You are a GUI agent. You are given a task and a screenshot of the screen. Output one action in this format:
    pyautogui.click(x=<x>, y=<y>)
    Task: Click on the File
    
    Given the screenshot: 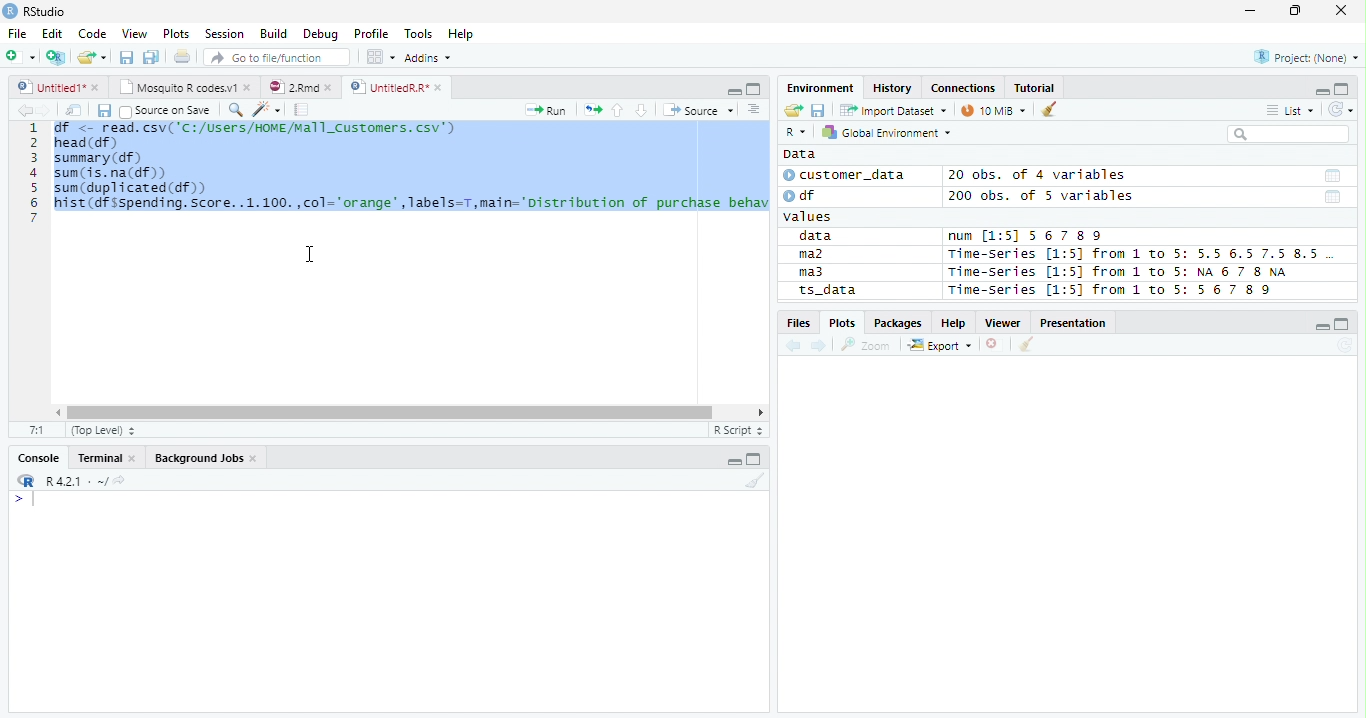 What is the action you would take?
    pyautogui.click(x=16, y=33)
    